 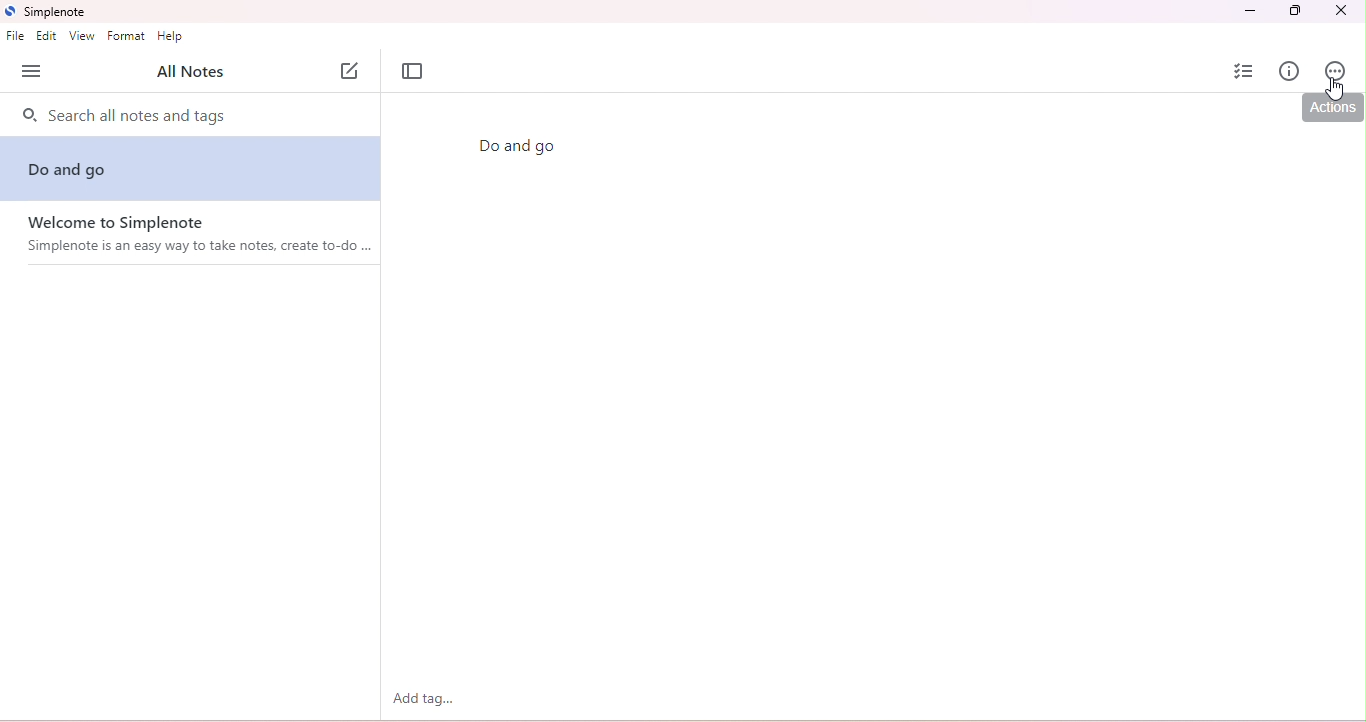 I want to click on insert checklist, so click(x=1245, y=71).